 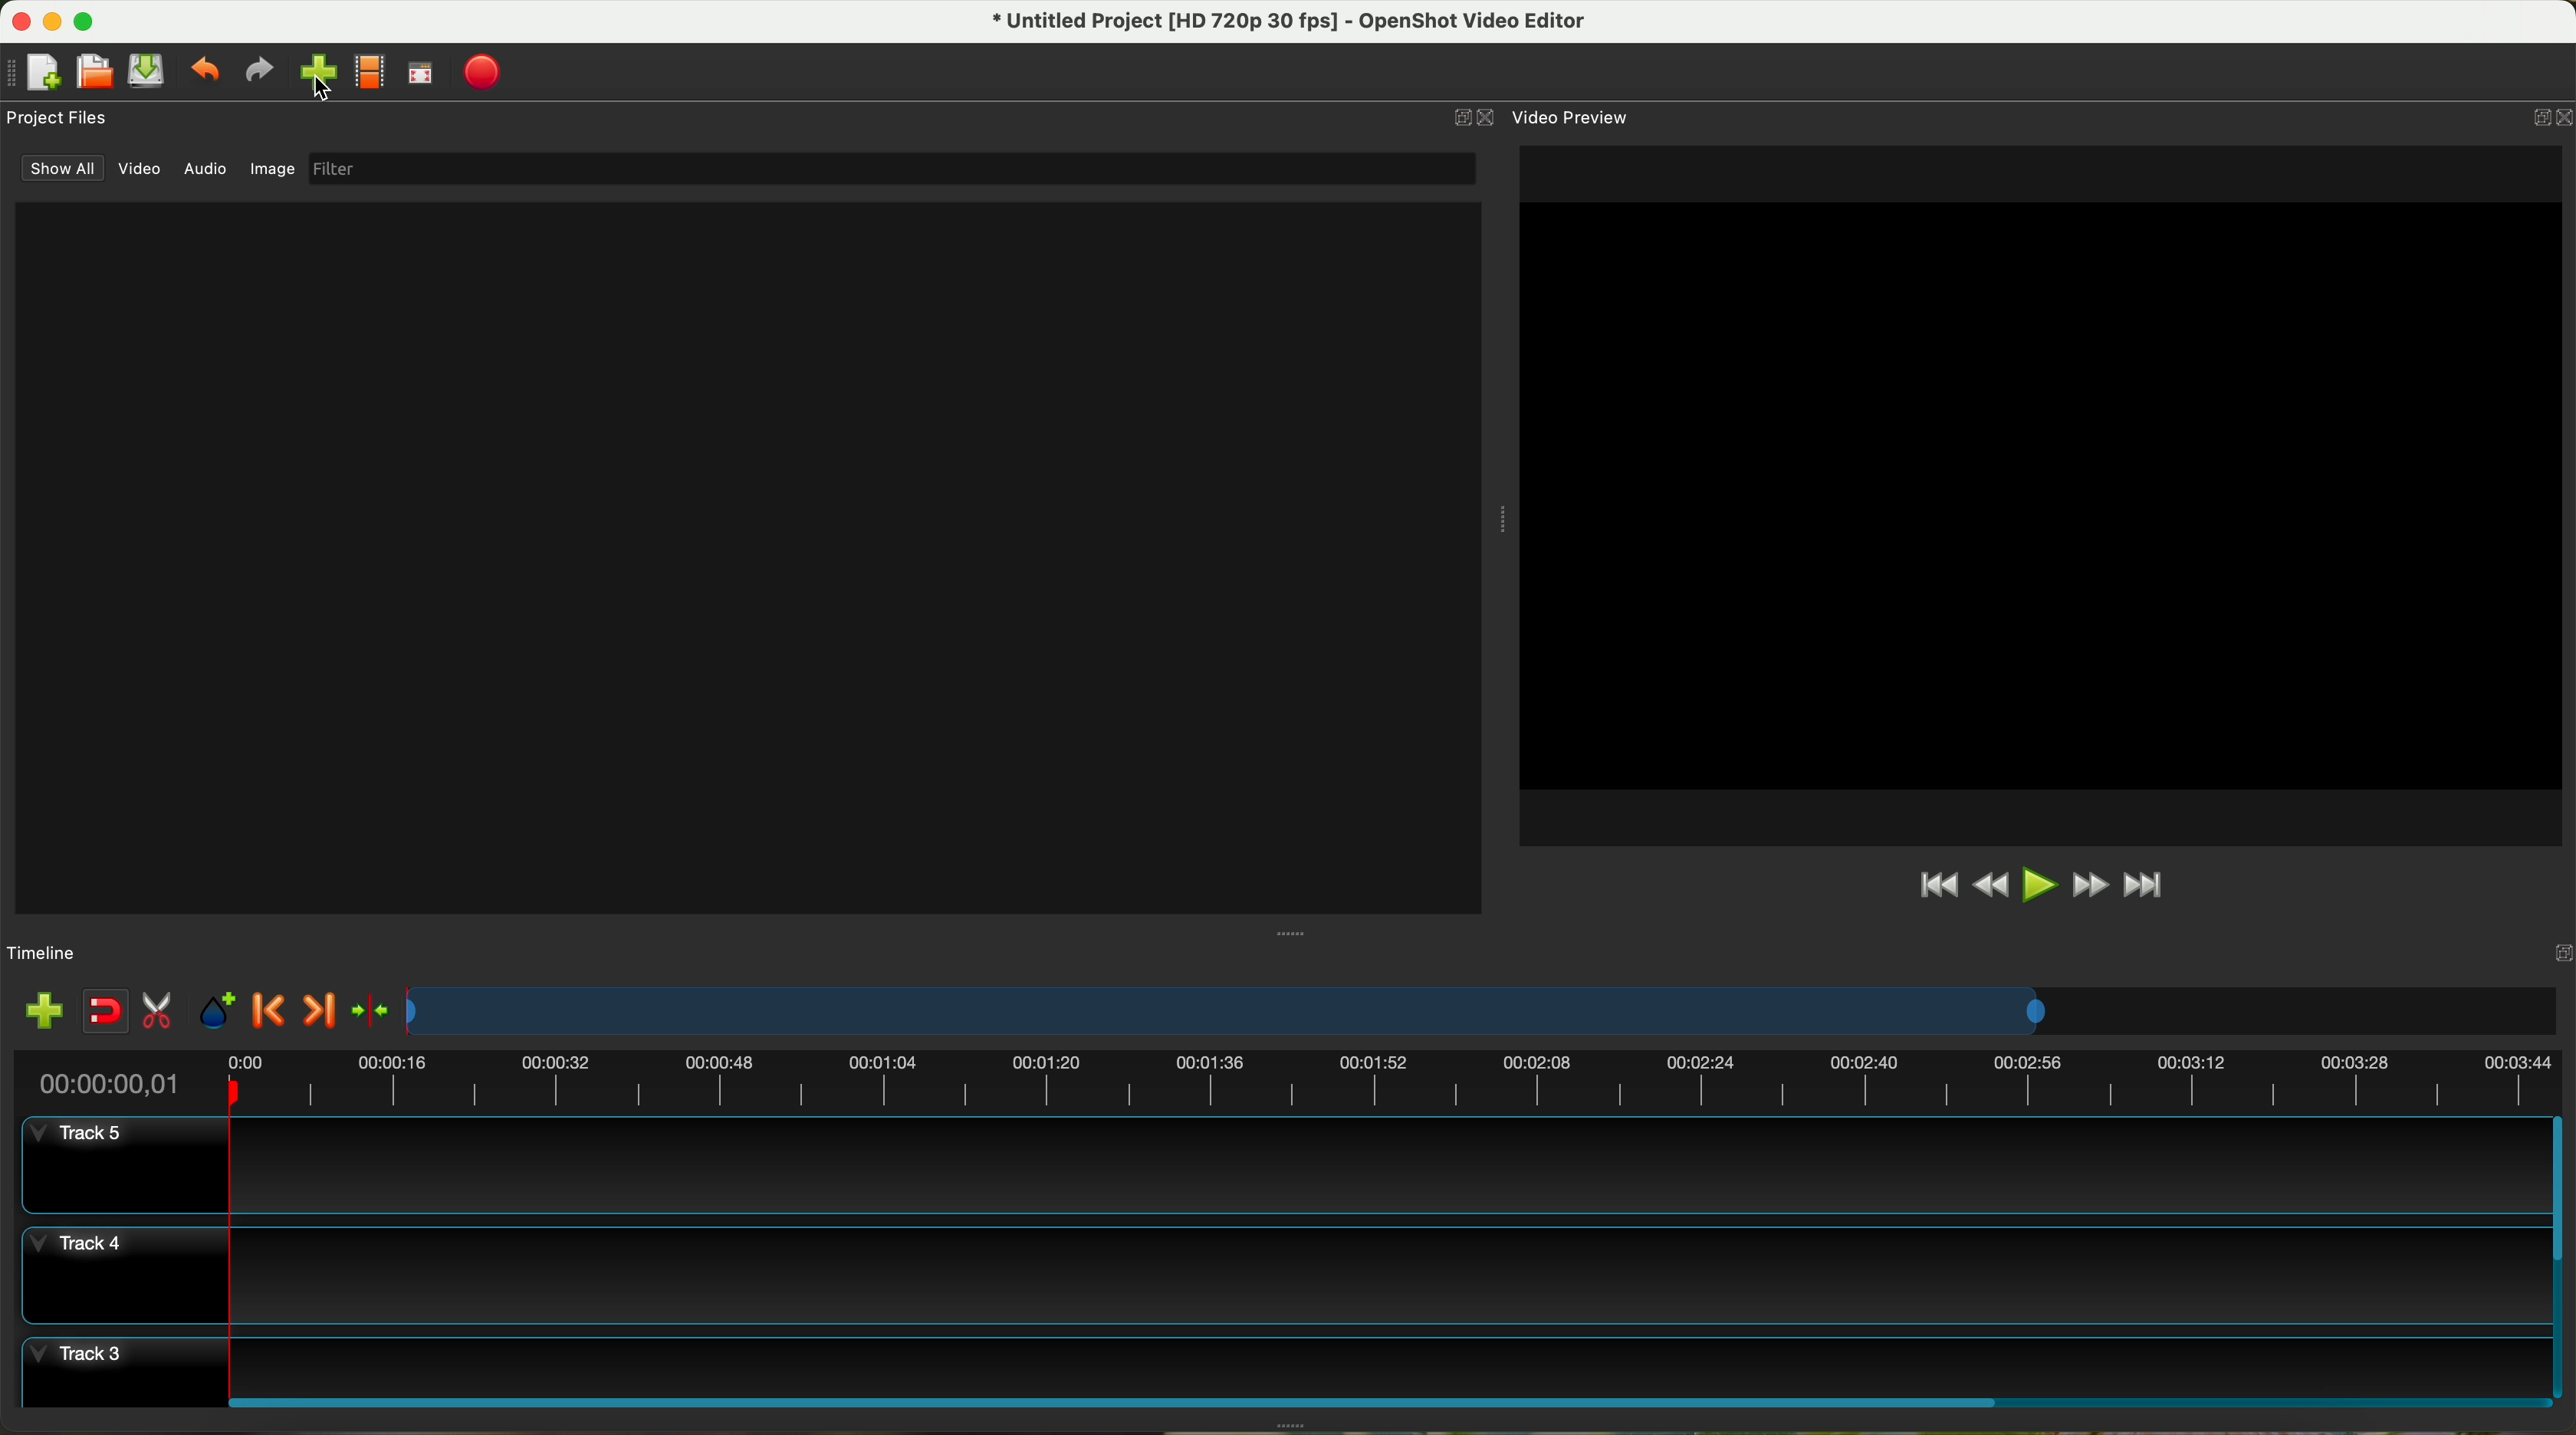 What do you see at coordinates (33, 73) in the screenshot?
I see `new project` at bounding box center [33, 73].